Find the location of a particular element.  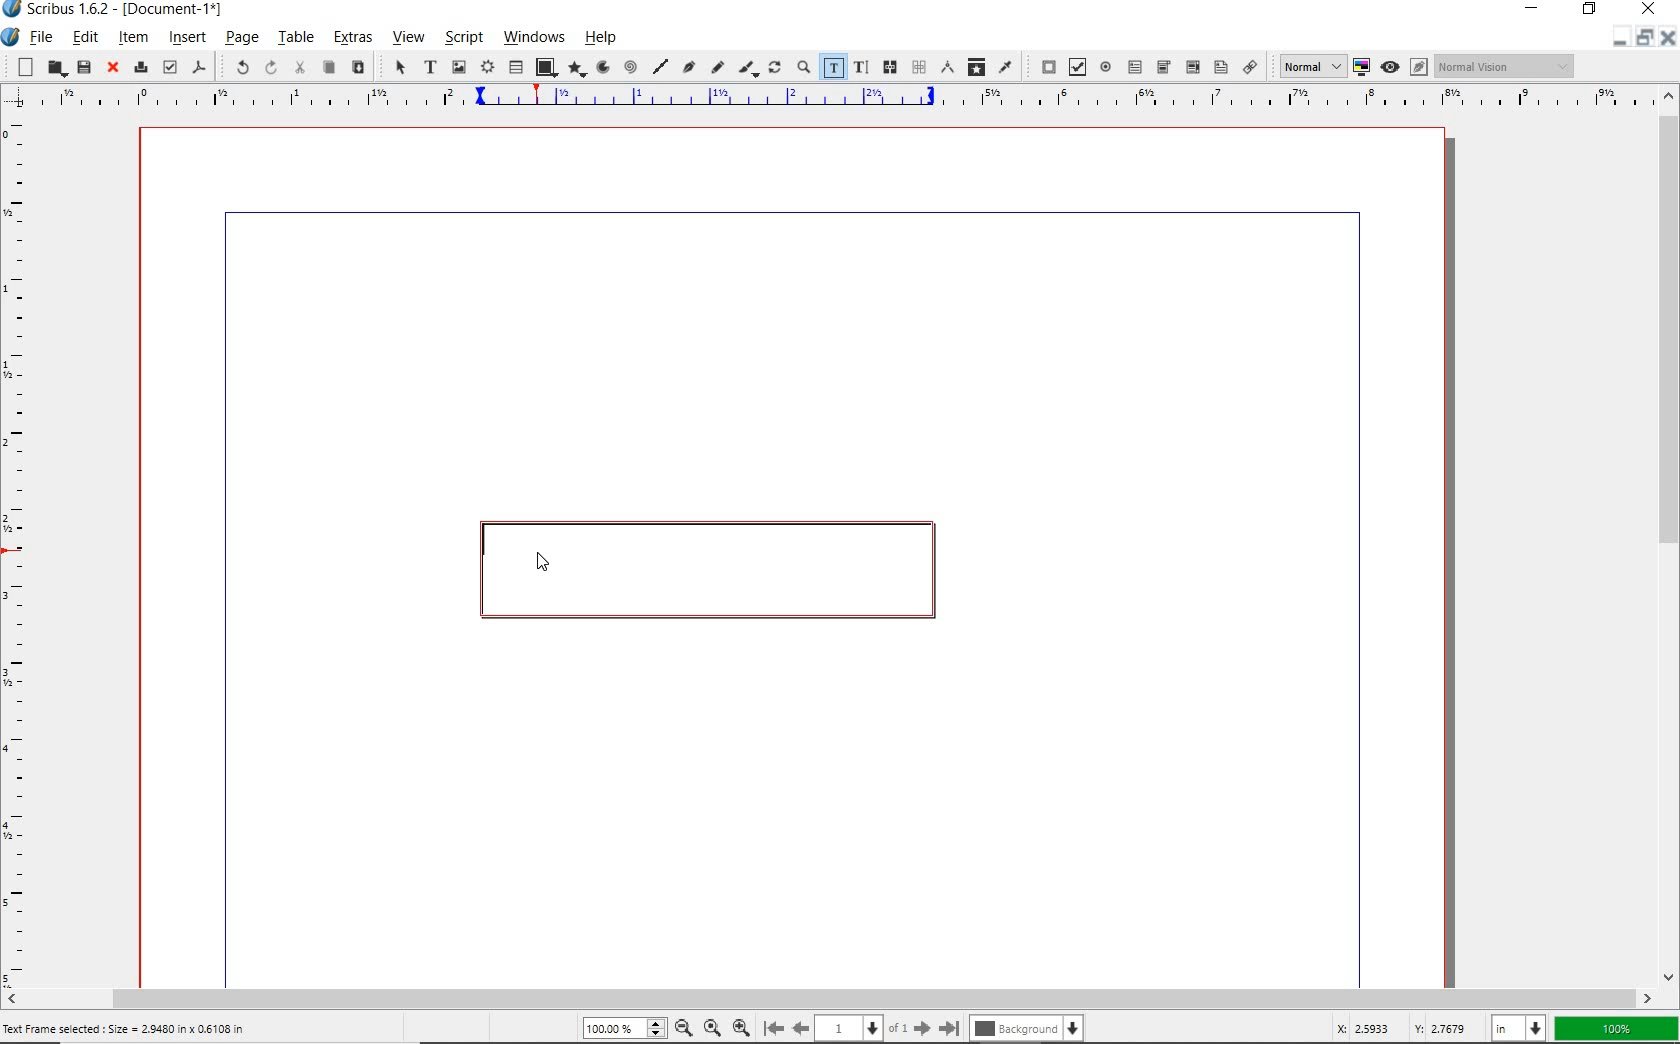

item is located at coordinates (133, 37).